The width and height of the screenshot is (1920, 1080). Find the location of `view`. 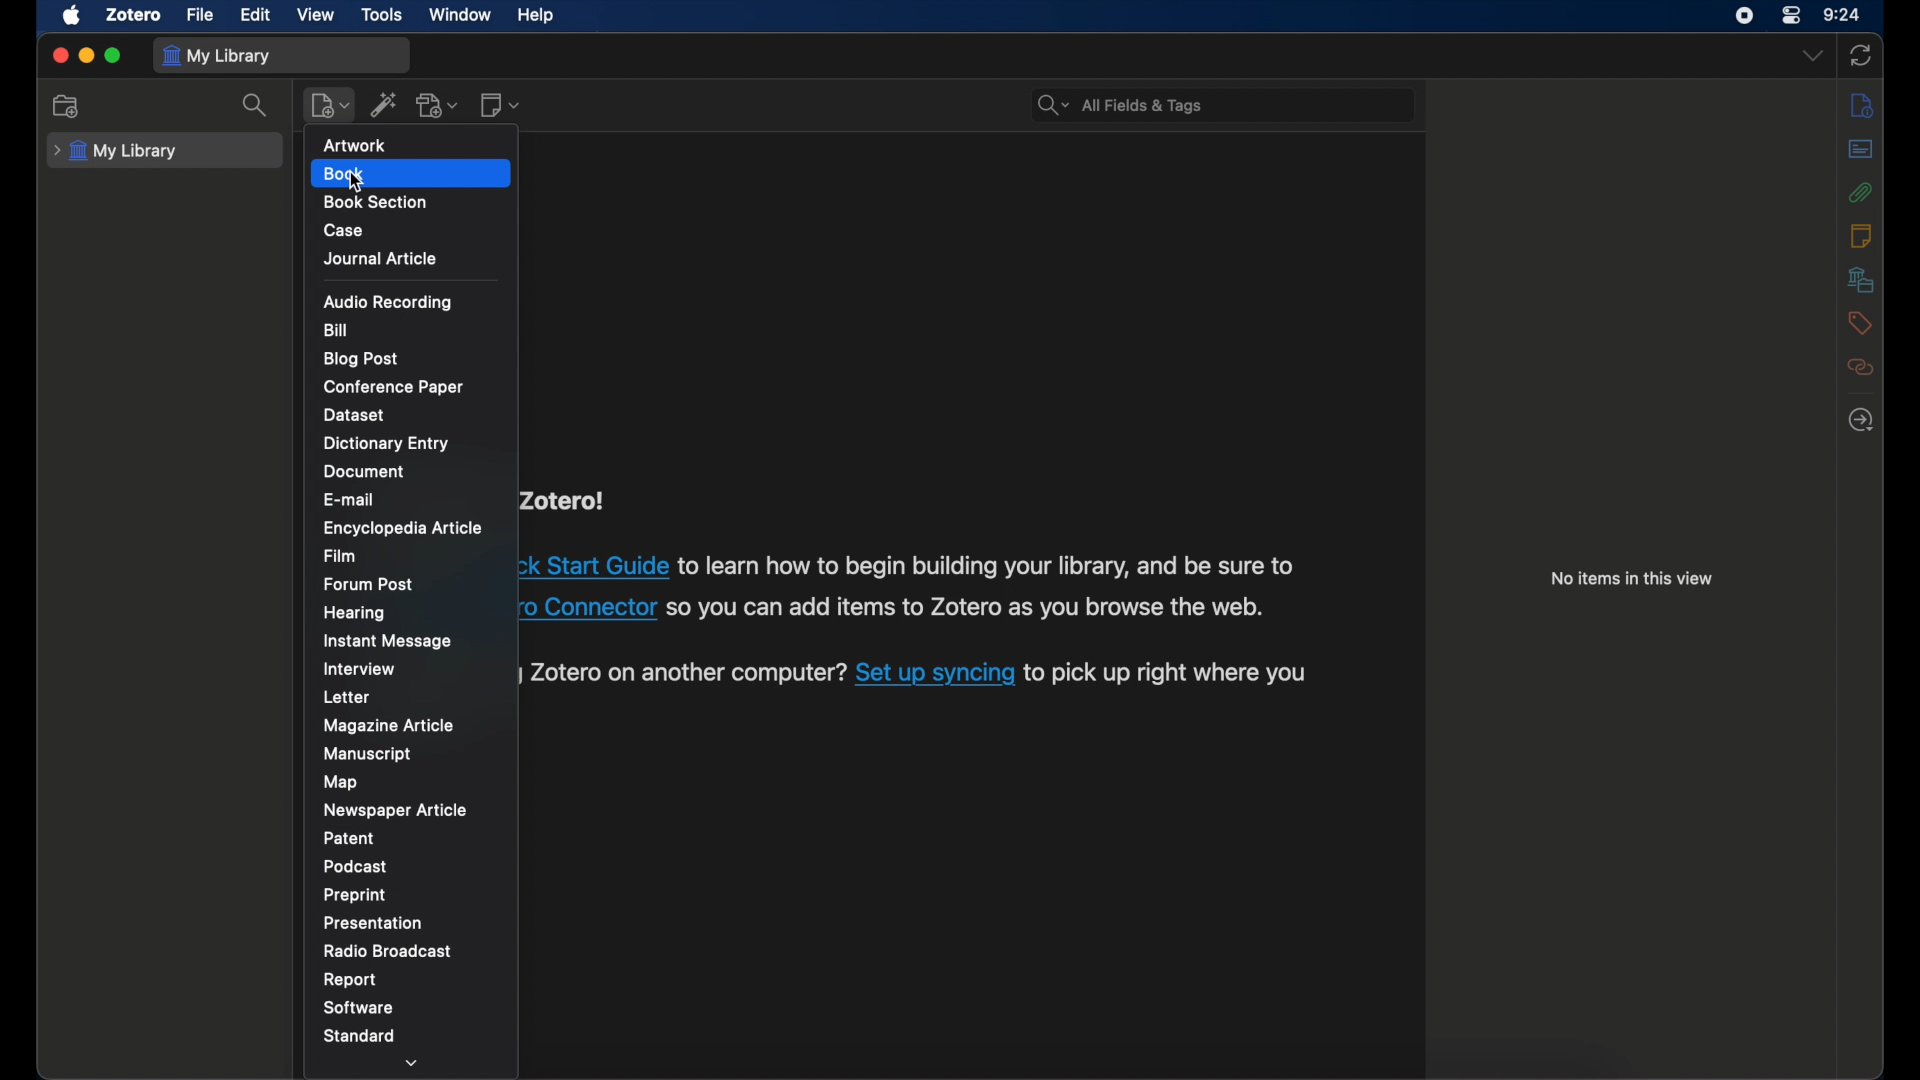

view is located at coordinates (314, 15).